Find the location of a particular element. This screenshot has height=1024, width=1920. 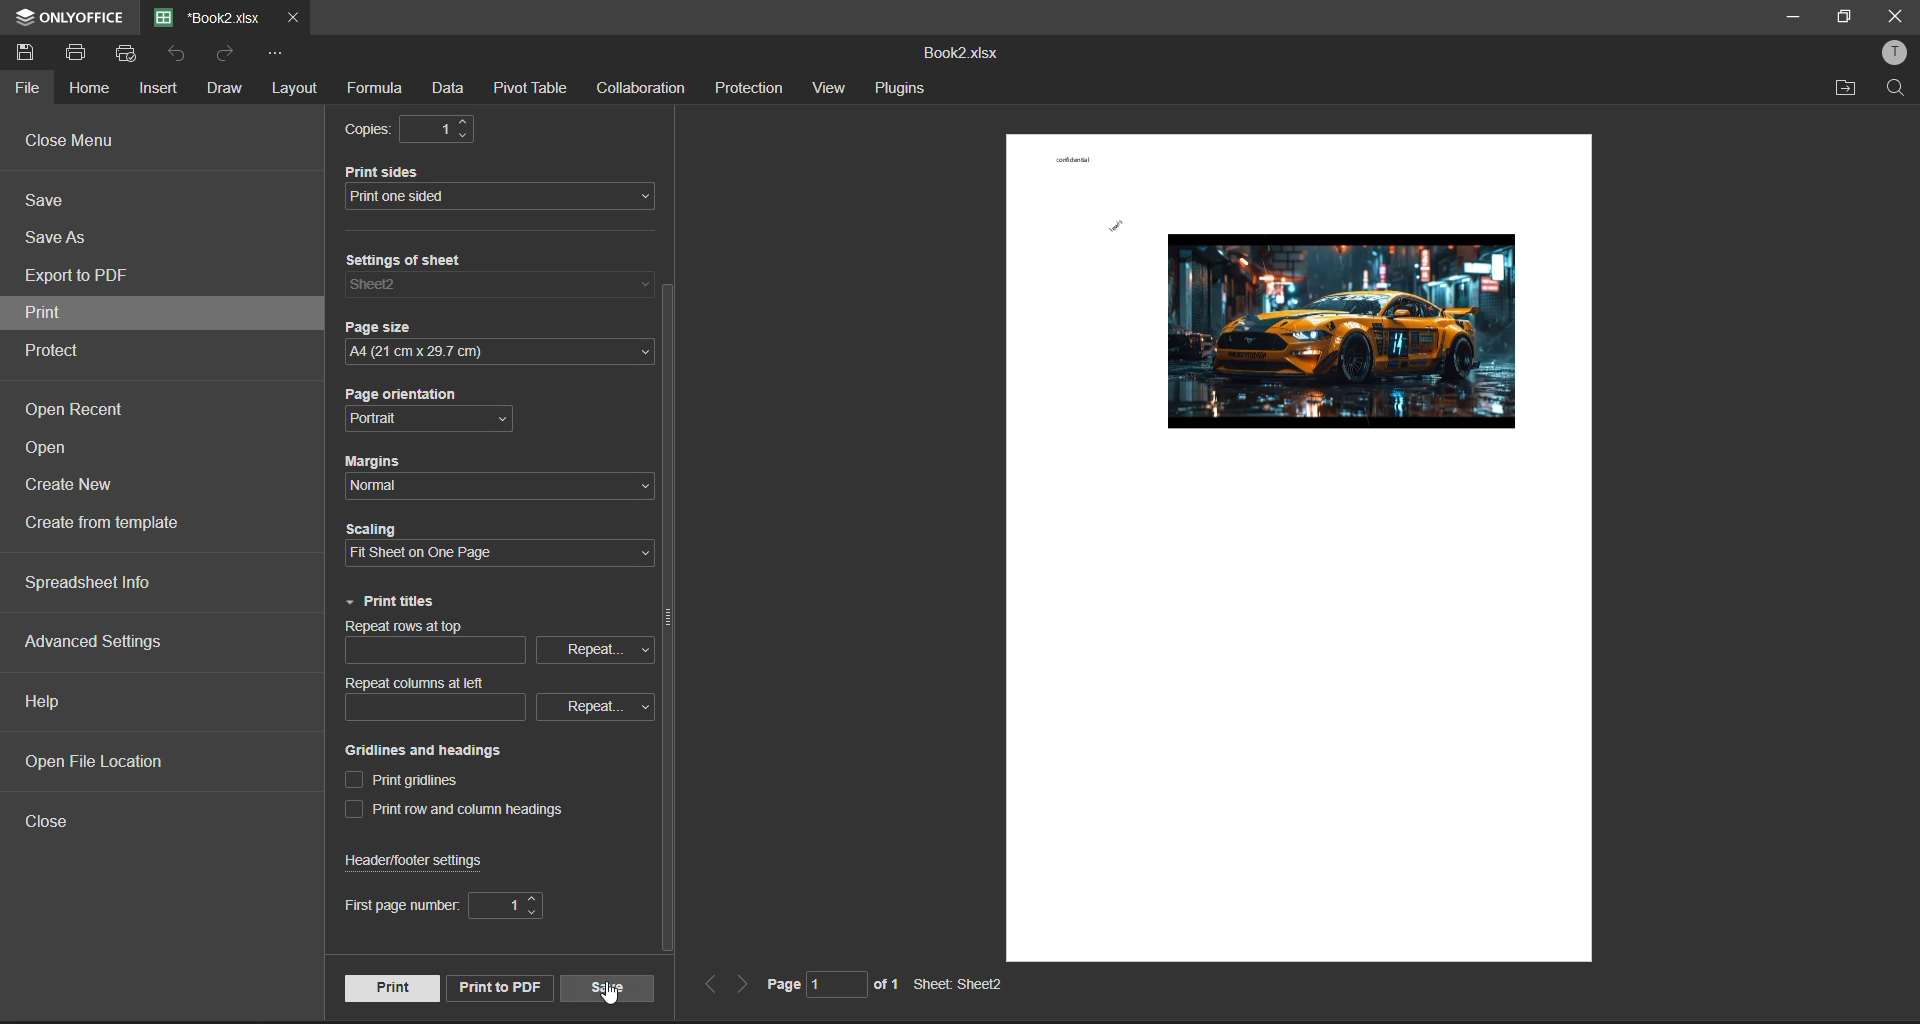

print row and column headings is located at coordinates (463, 811).